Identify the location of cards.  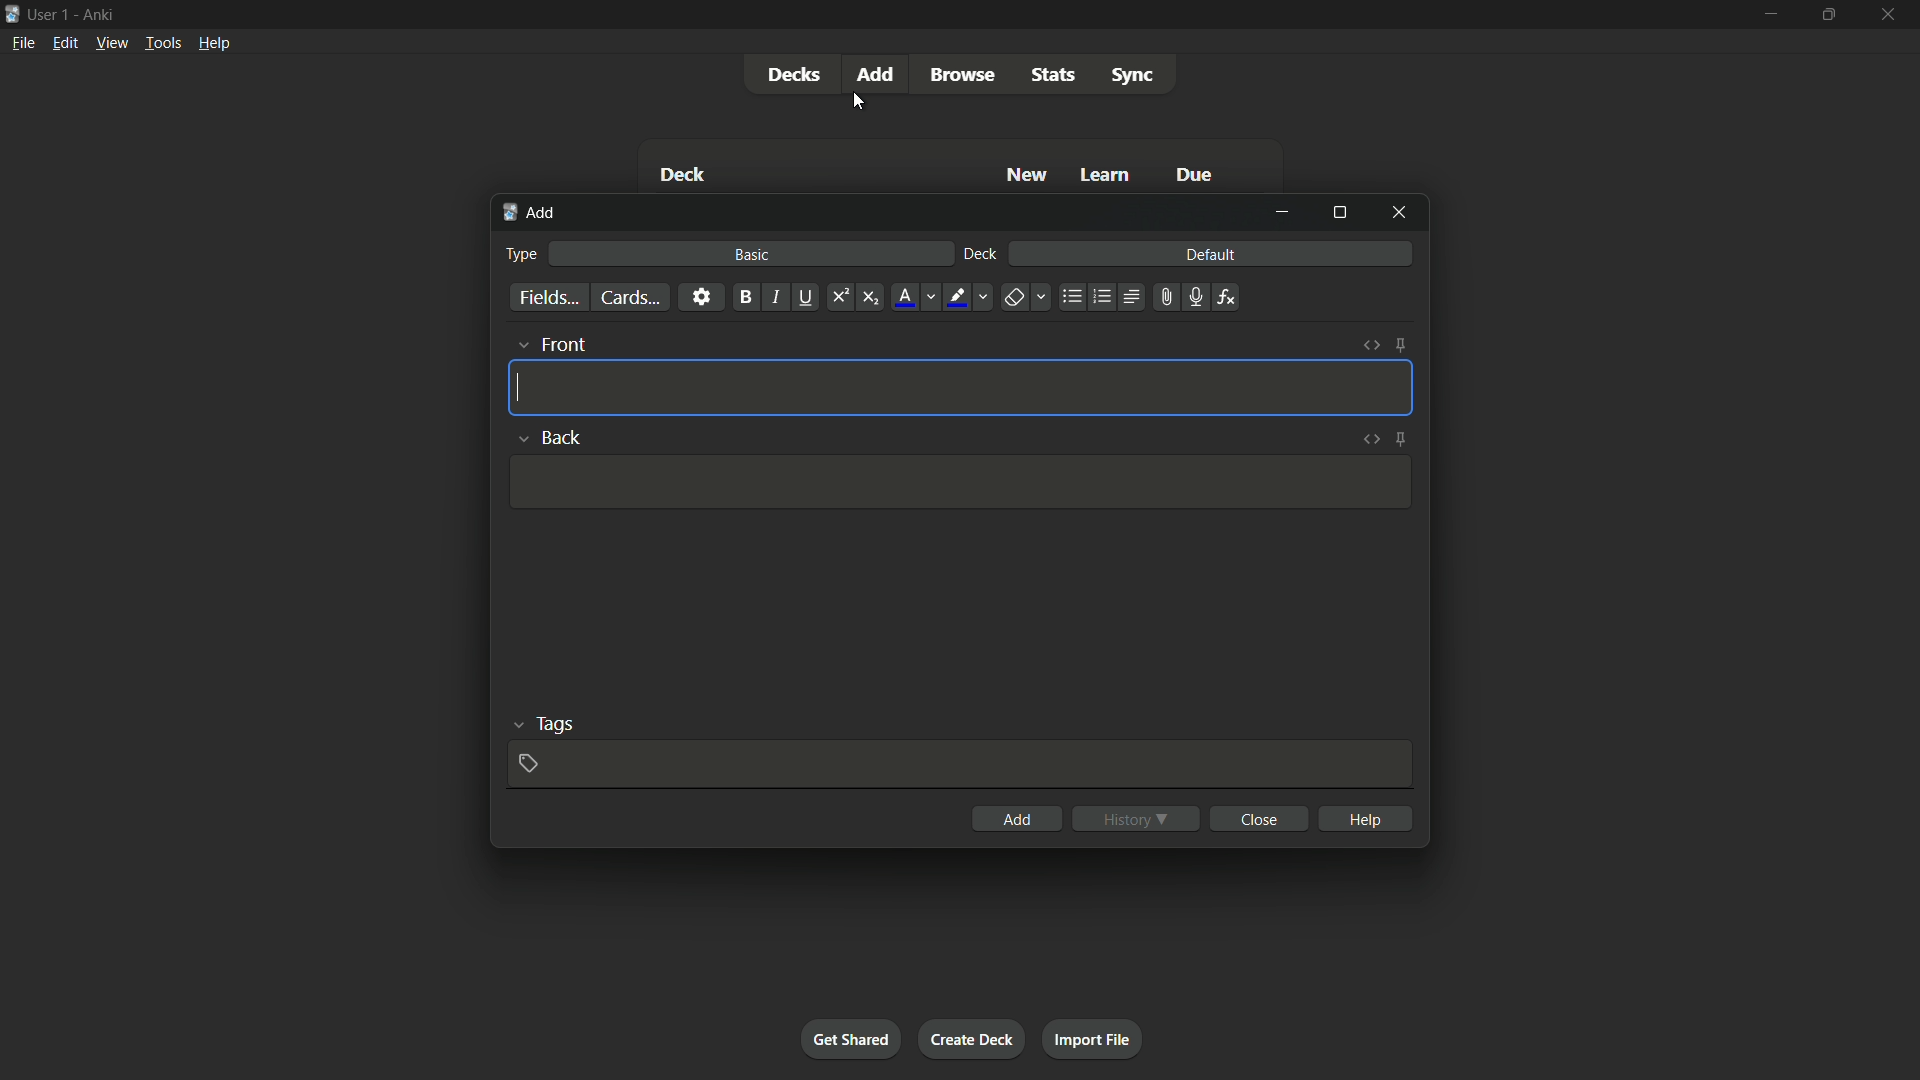
(629, 298).